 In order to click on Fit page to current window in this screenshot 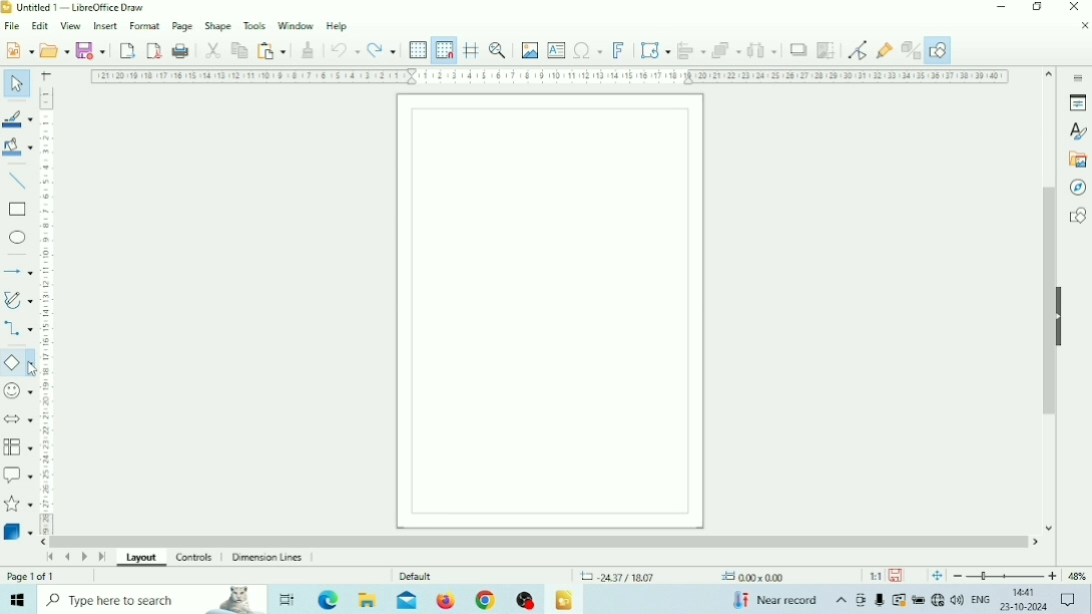, I will do `click(937, 576)`.